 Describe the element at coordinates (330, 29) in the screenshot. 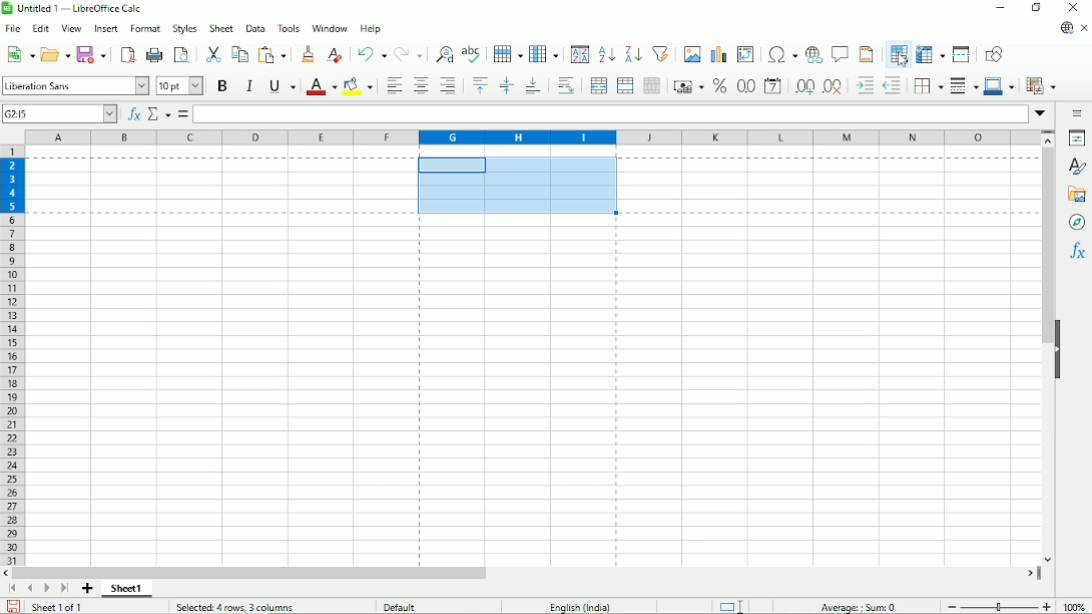

I see `Window` at that location.